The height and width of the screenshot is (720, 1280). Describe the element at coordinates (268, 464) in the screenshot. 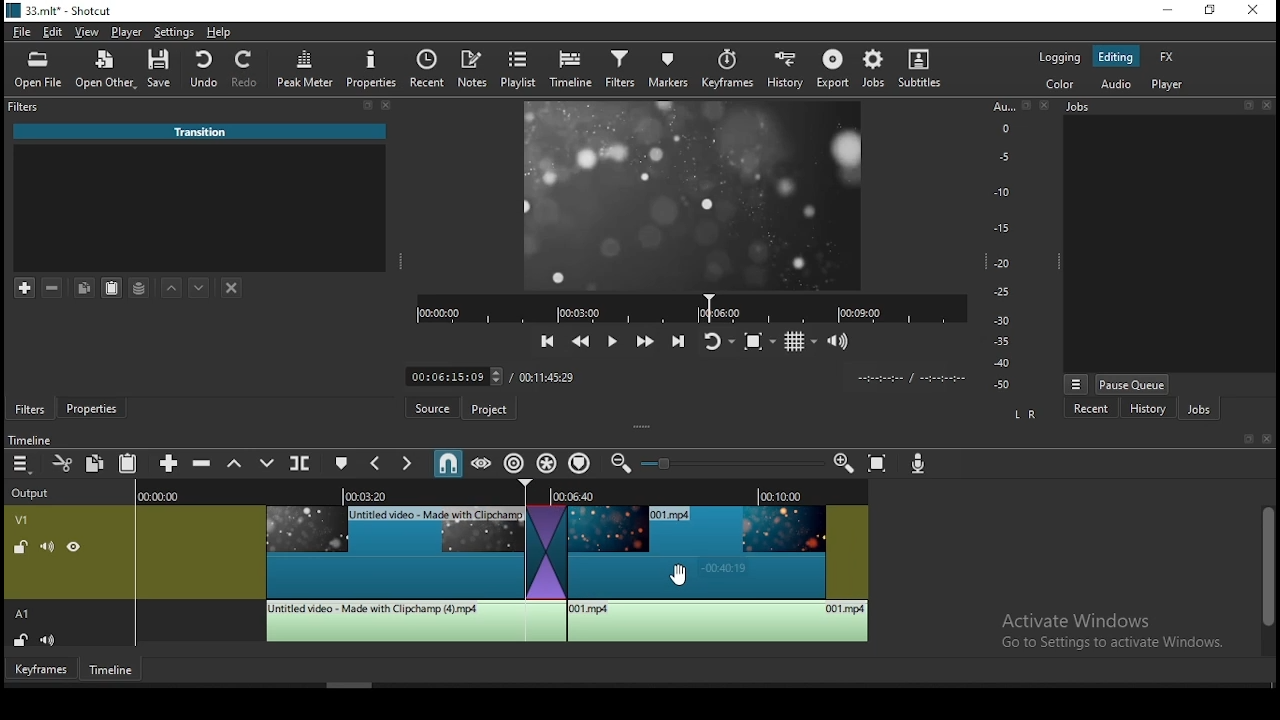

I see `overwrite` at that location.